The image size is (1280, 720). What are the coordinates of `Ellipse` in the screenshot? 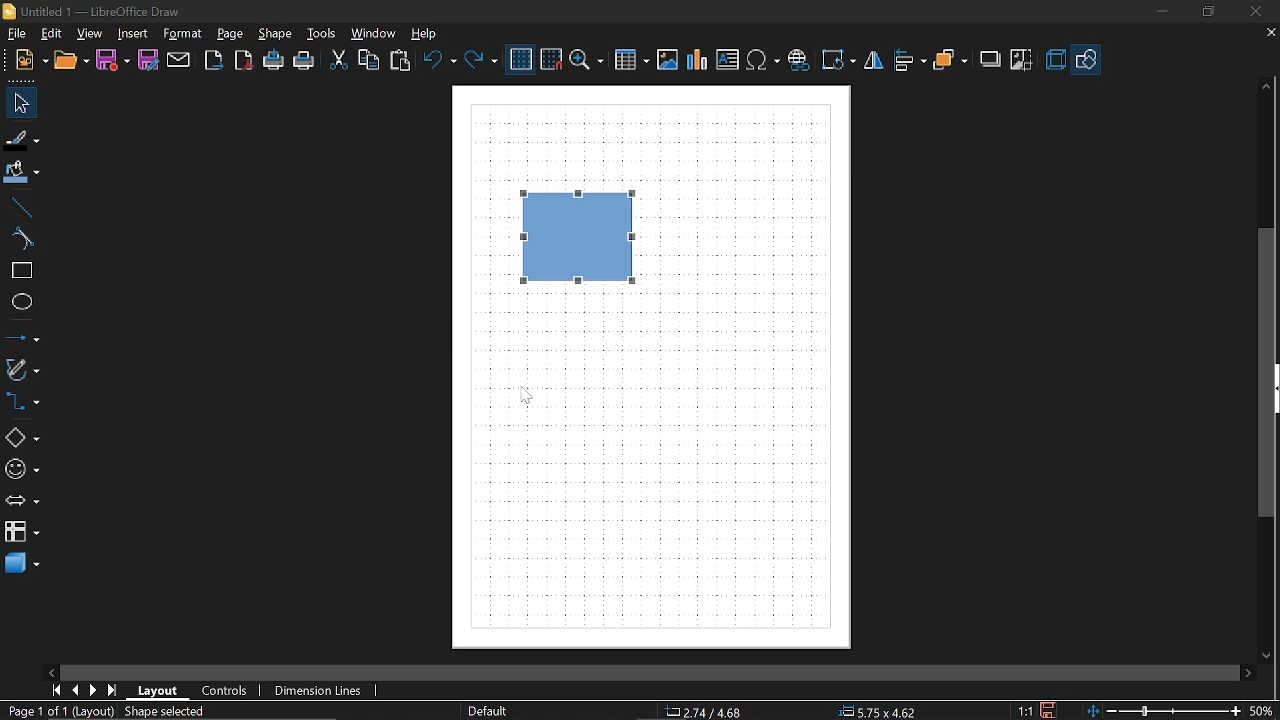 It's located at (18, 302).